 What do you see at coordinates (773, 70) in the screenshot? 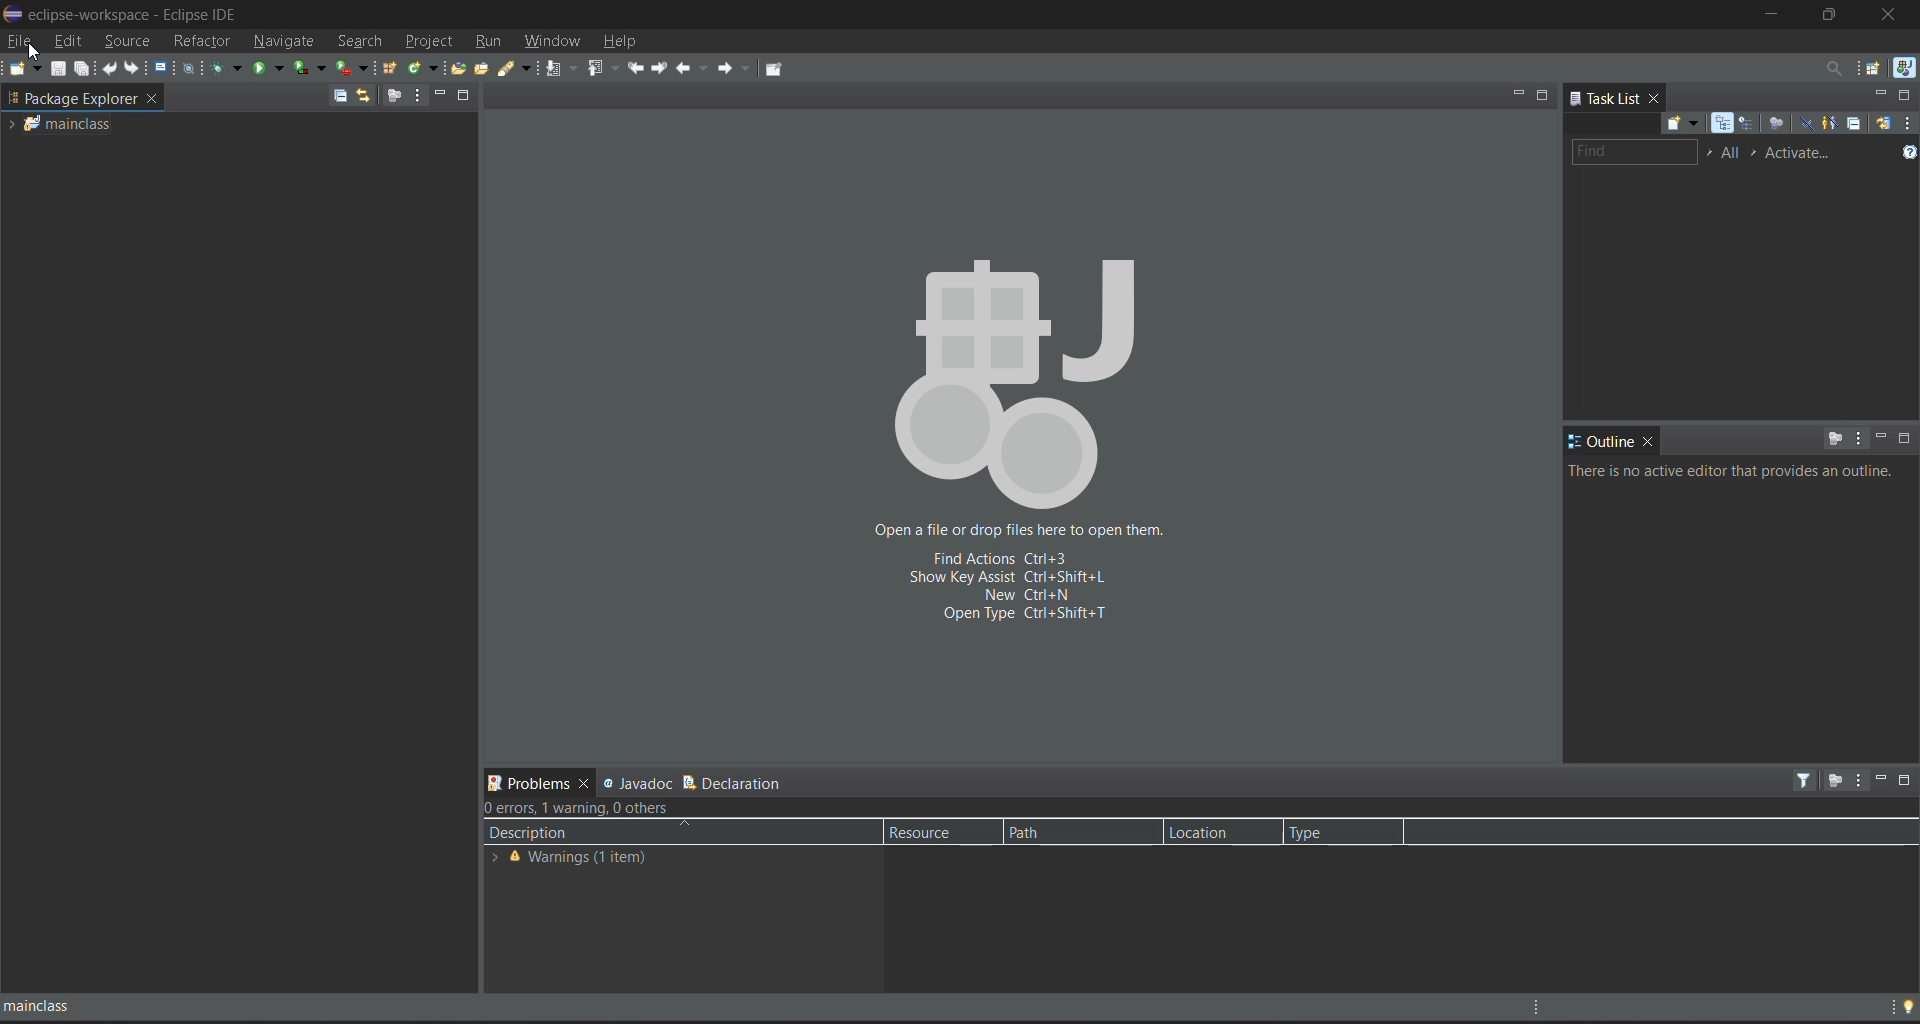
I see `pin editor` at bounding box center [773, 70].